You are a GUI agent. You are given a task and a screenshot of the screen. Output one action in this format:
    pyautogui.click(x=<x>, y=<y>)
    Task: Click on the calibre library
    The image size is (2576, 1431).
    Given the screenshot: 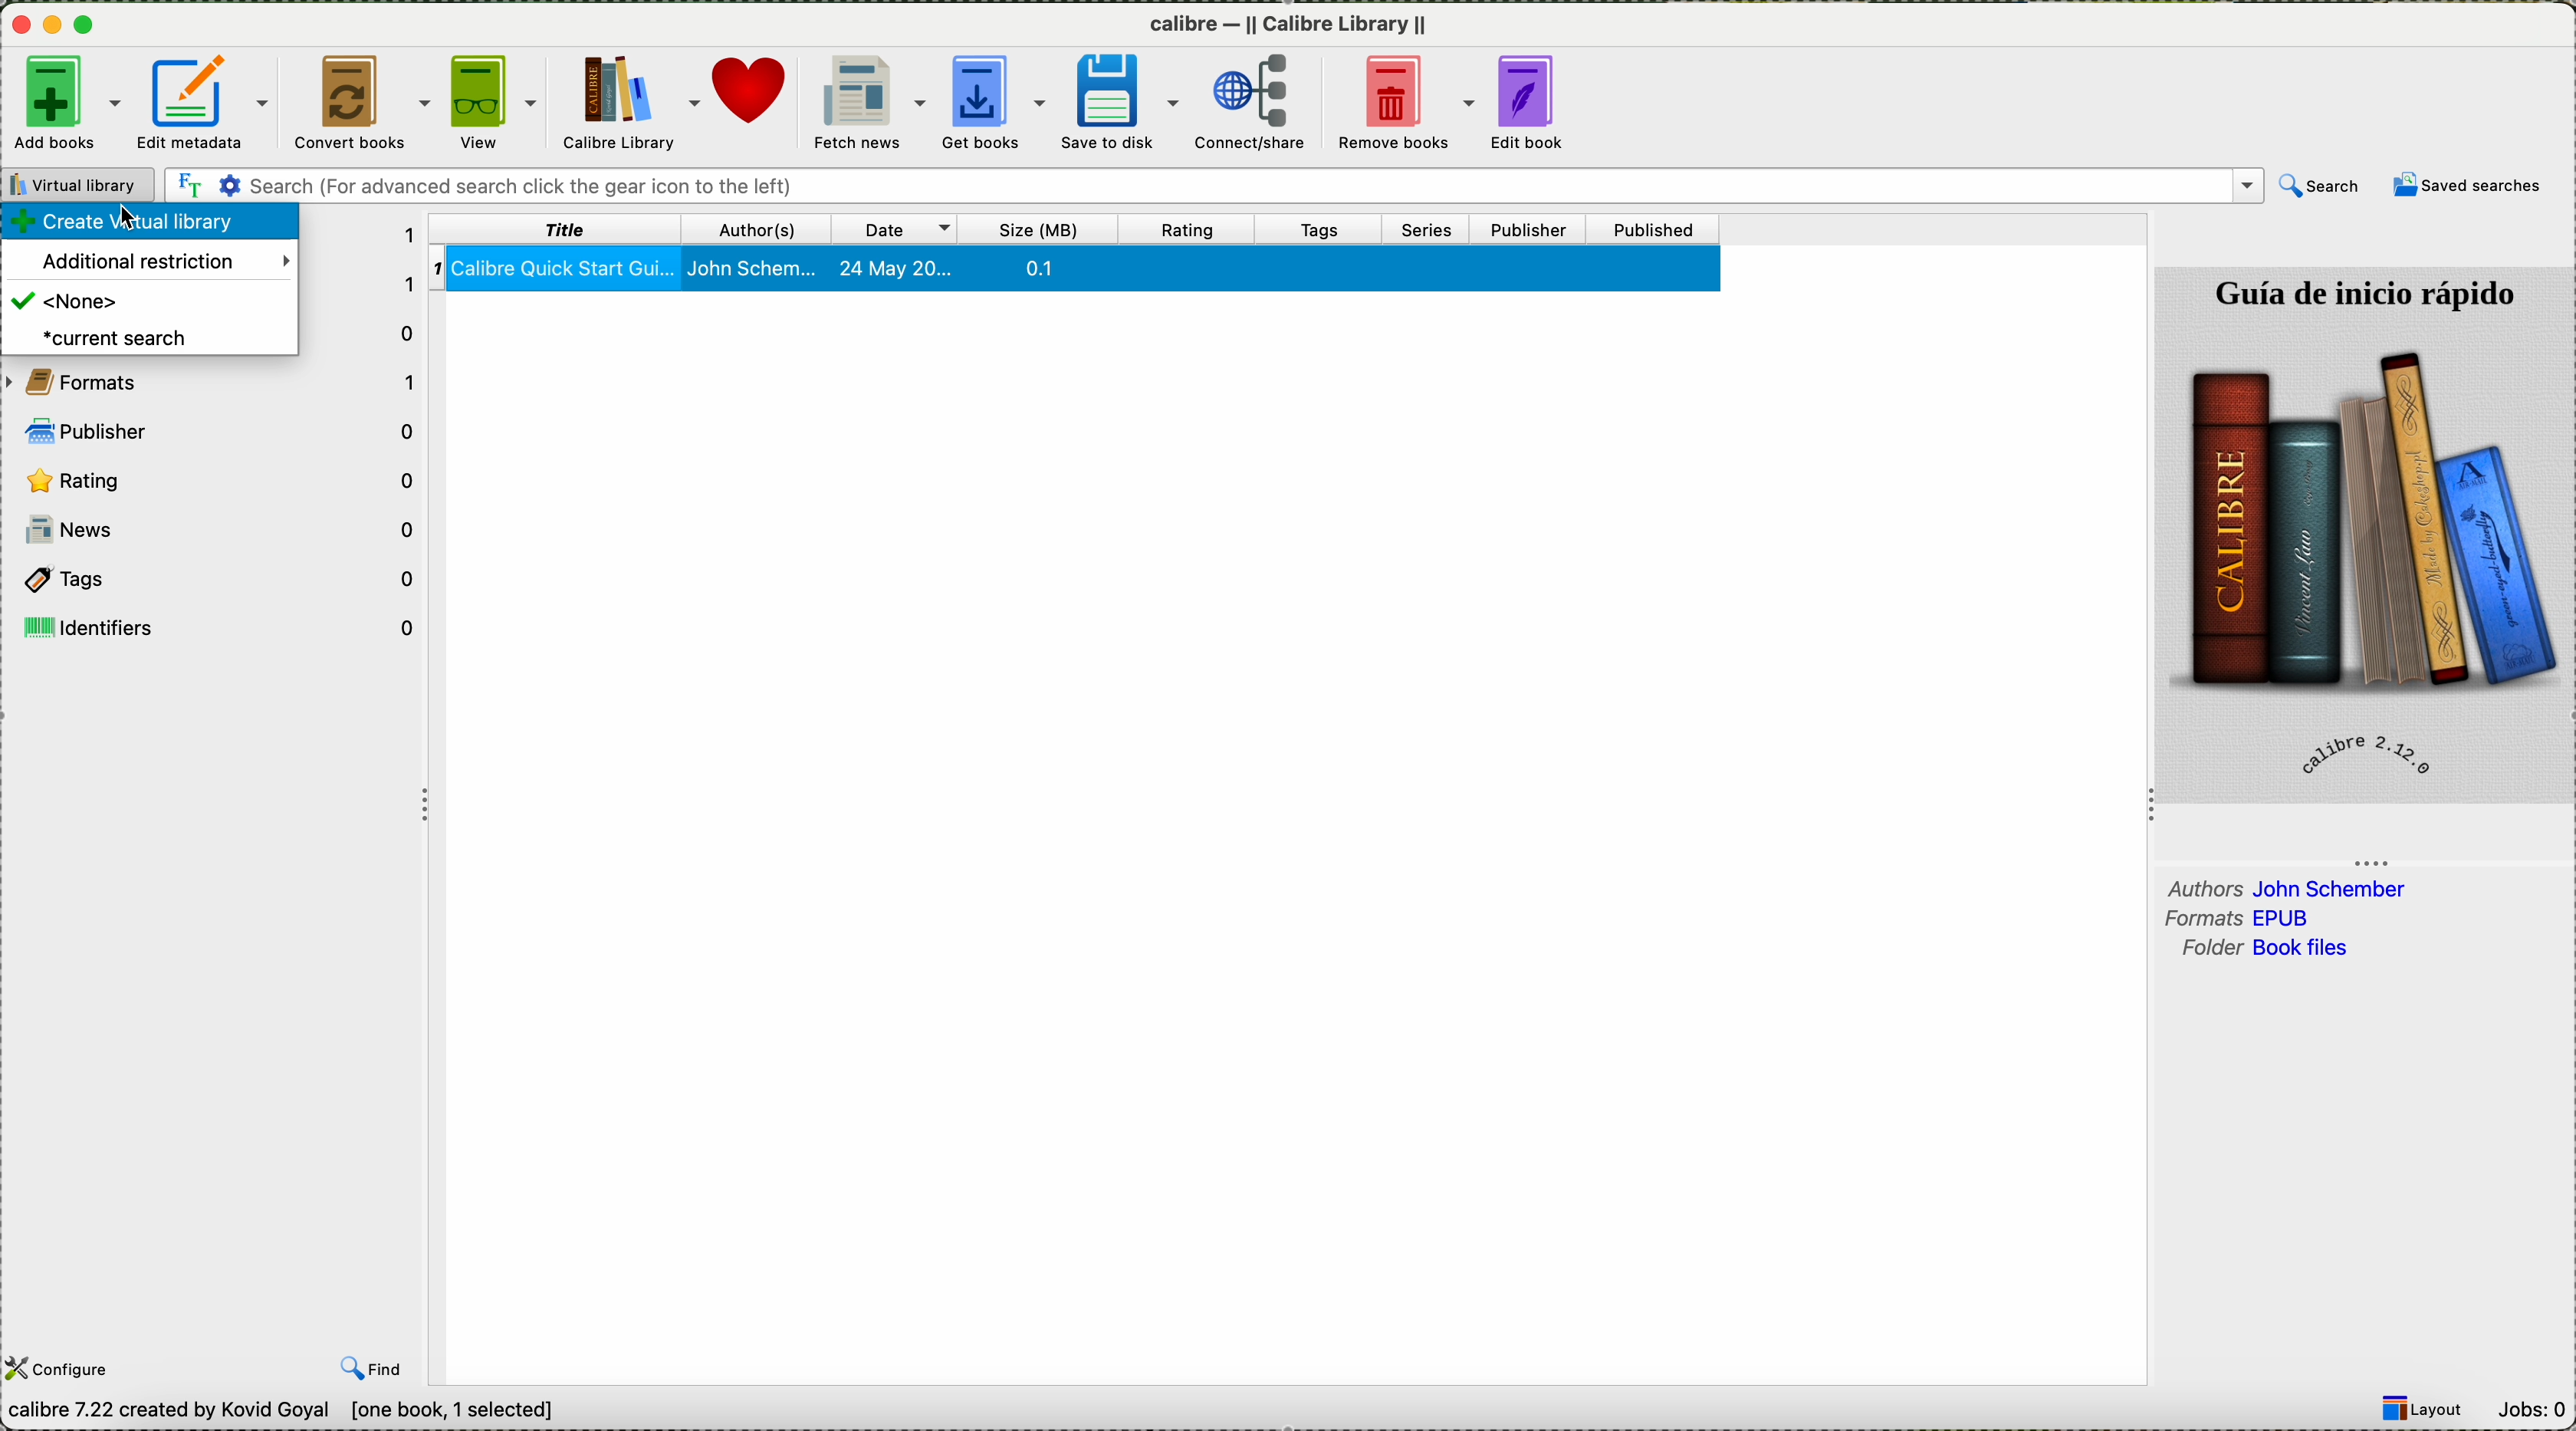 What is the action you would take?
    pyautogui.click(x=634, y=103)
    